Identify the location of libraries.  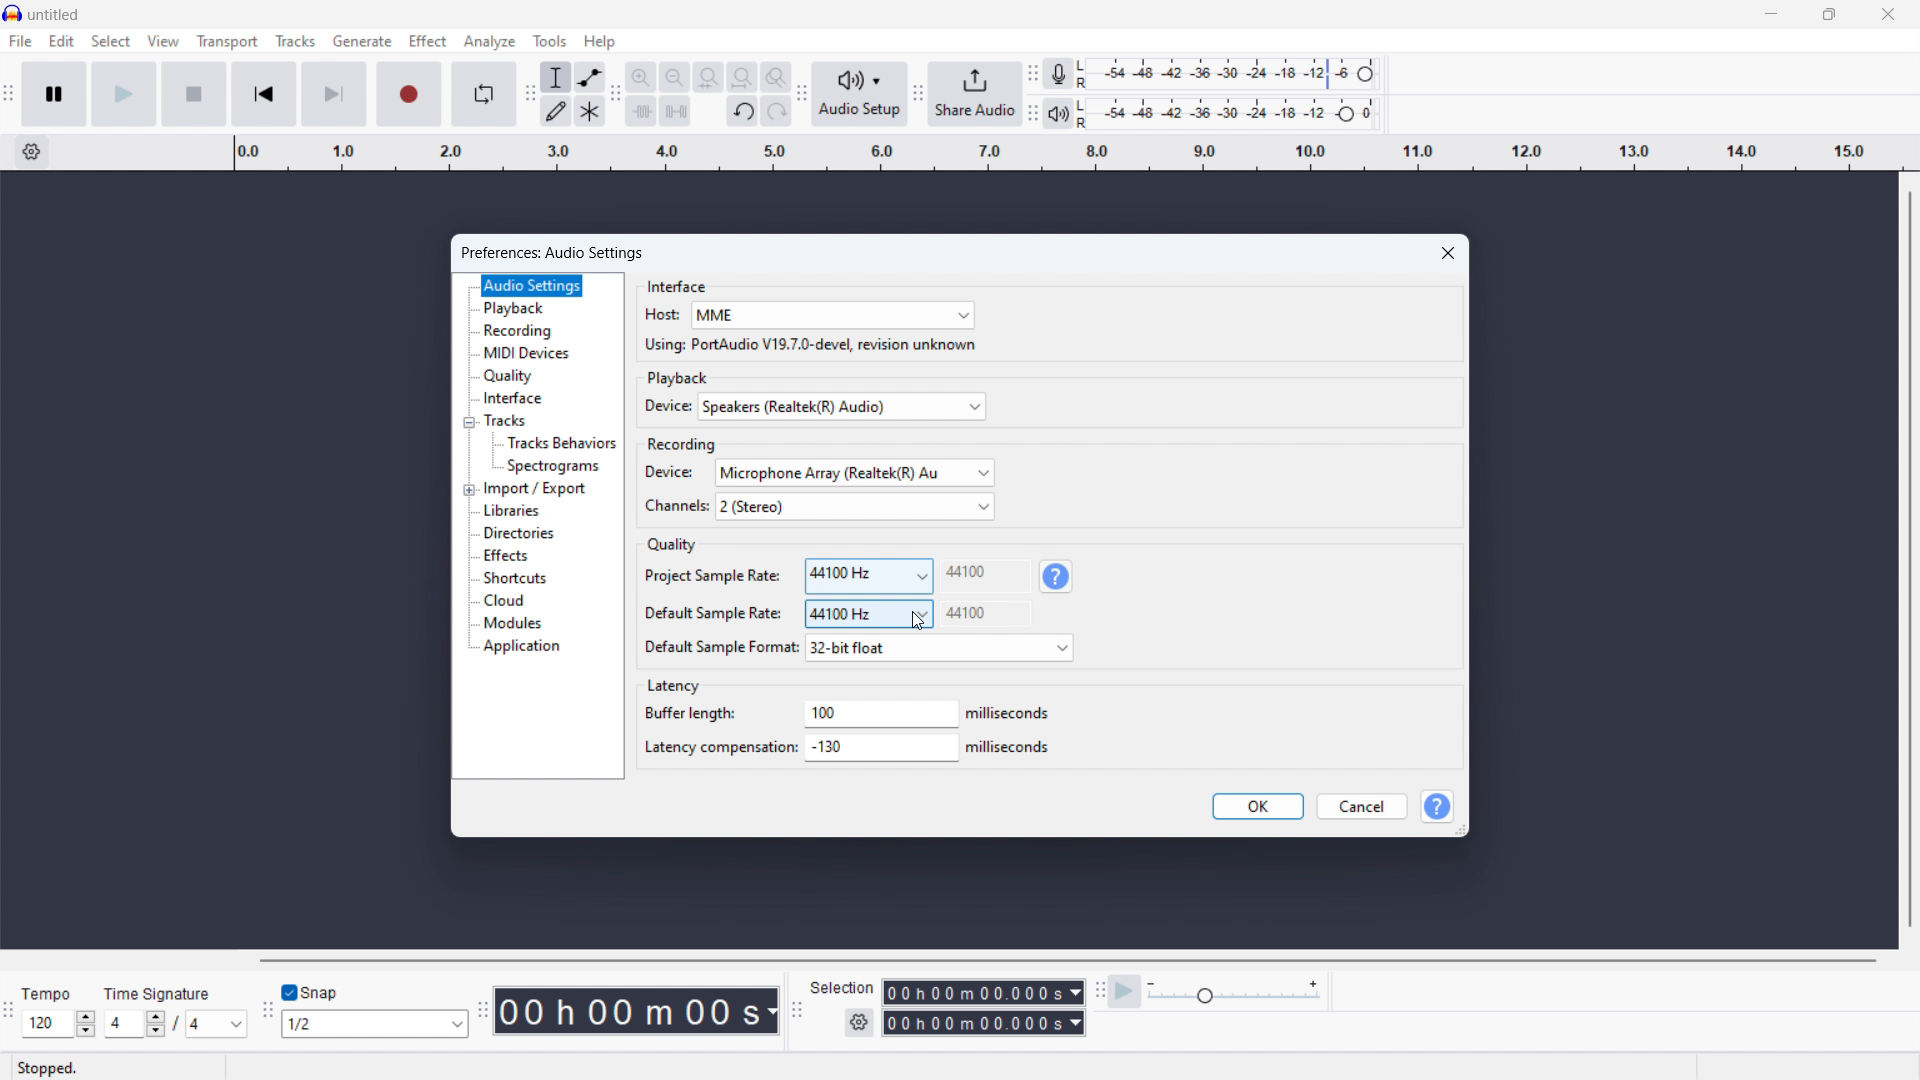
(514, 510).